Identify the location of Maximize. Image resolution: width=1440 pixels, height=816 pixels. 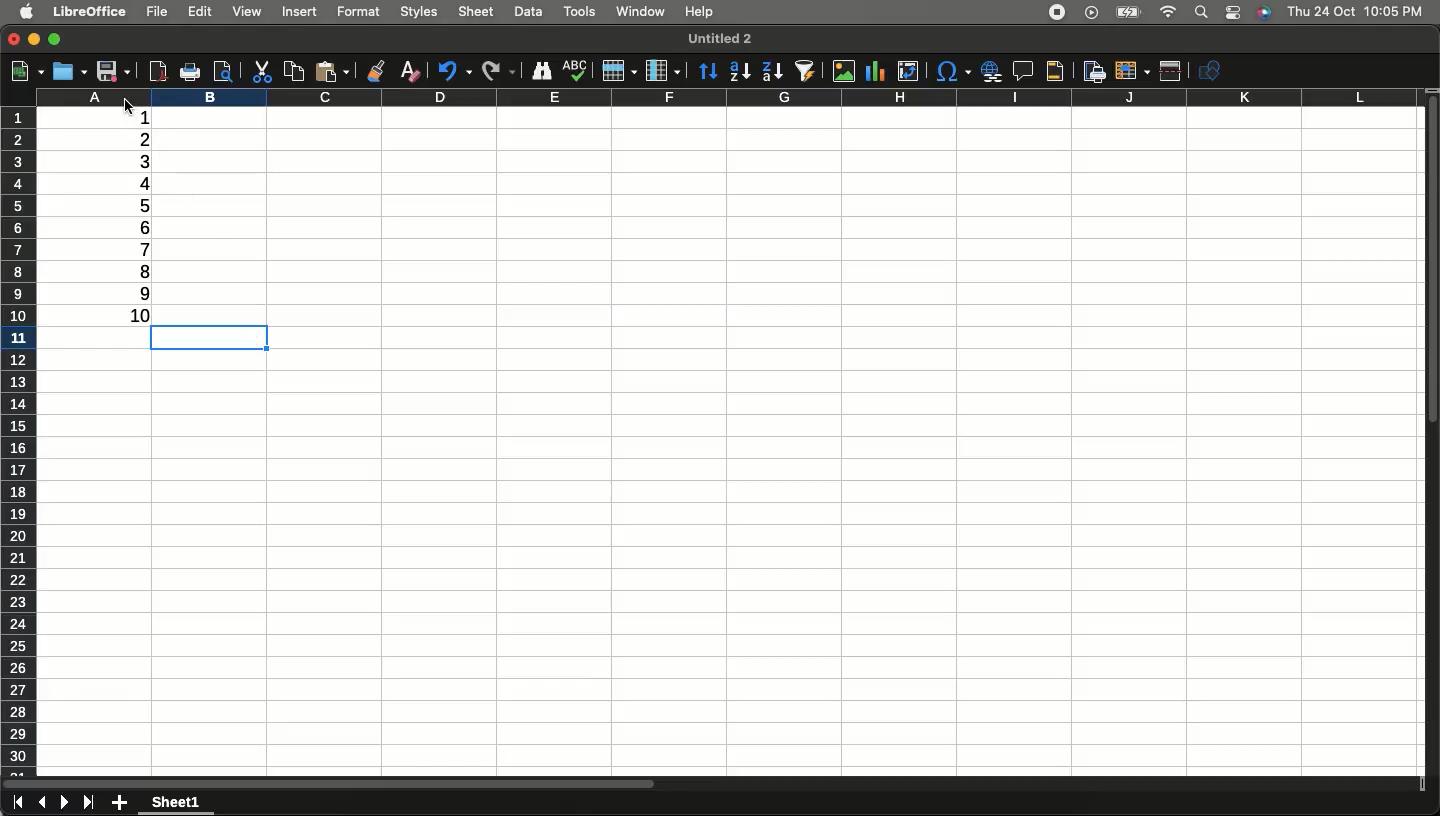
(55, 37).